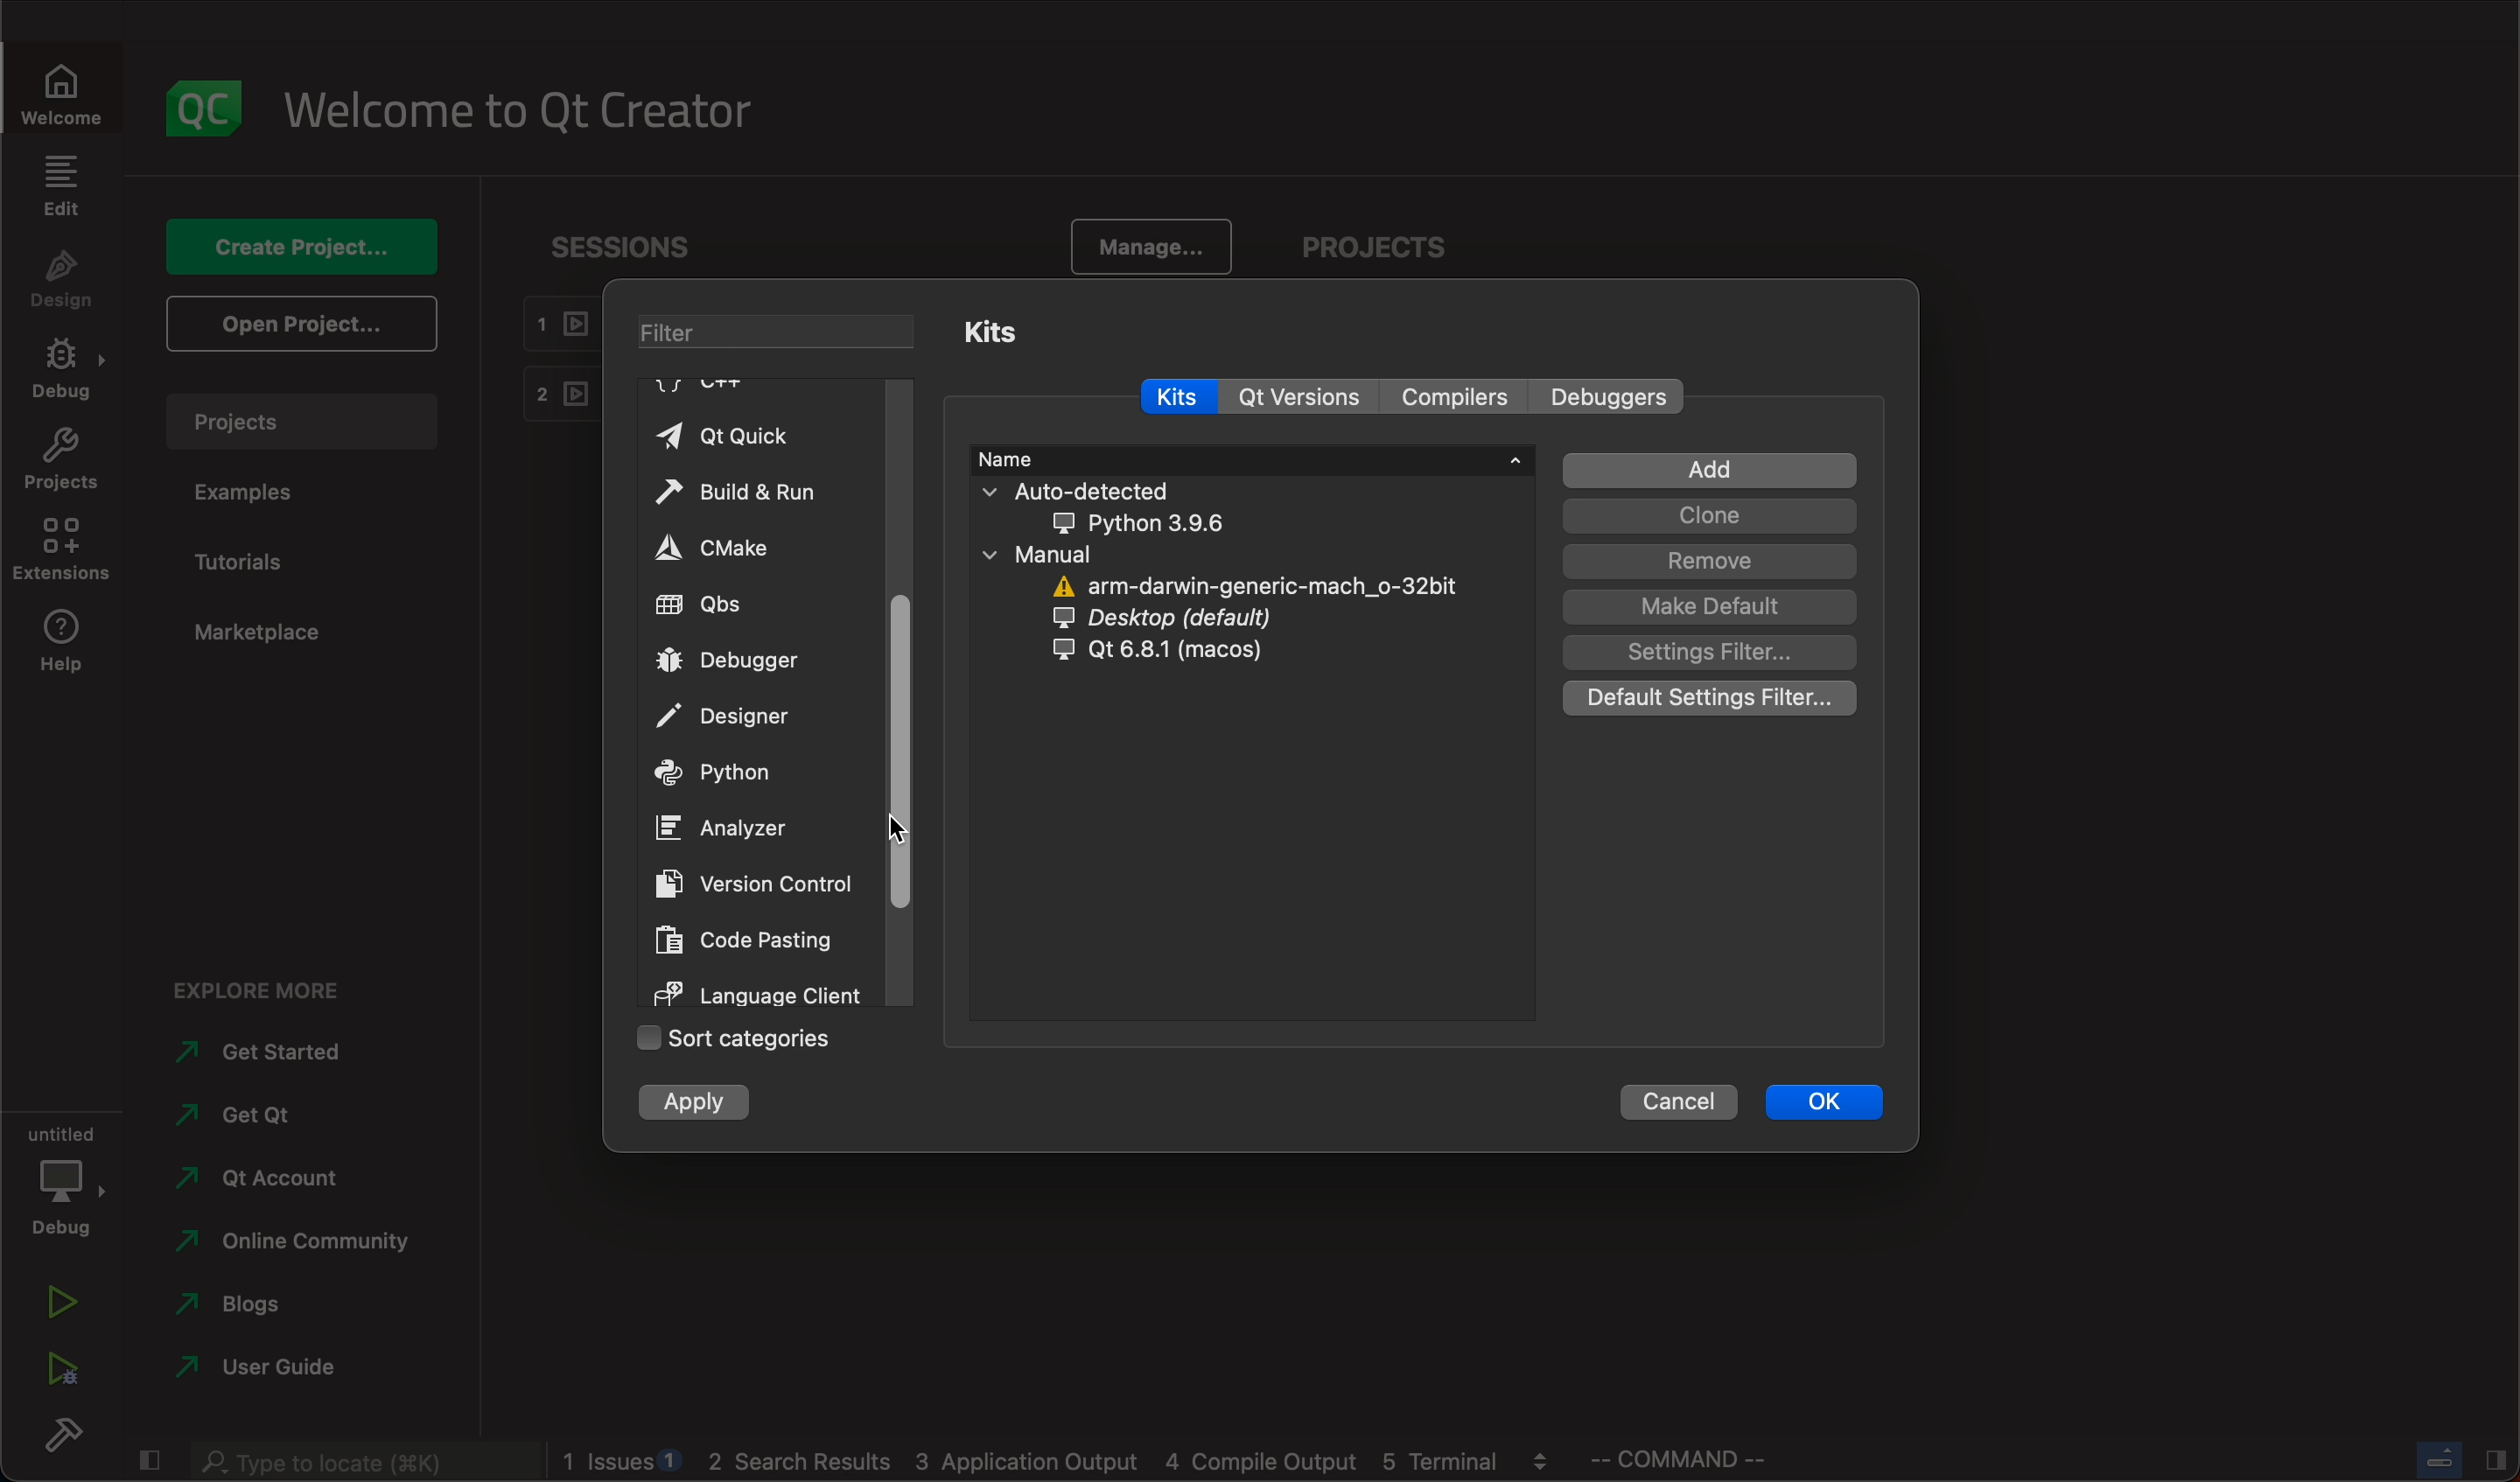  I want to click on edit, so click(59, 187).